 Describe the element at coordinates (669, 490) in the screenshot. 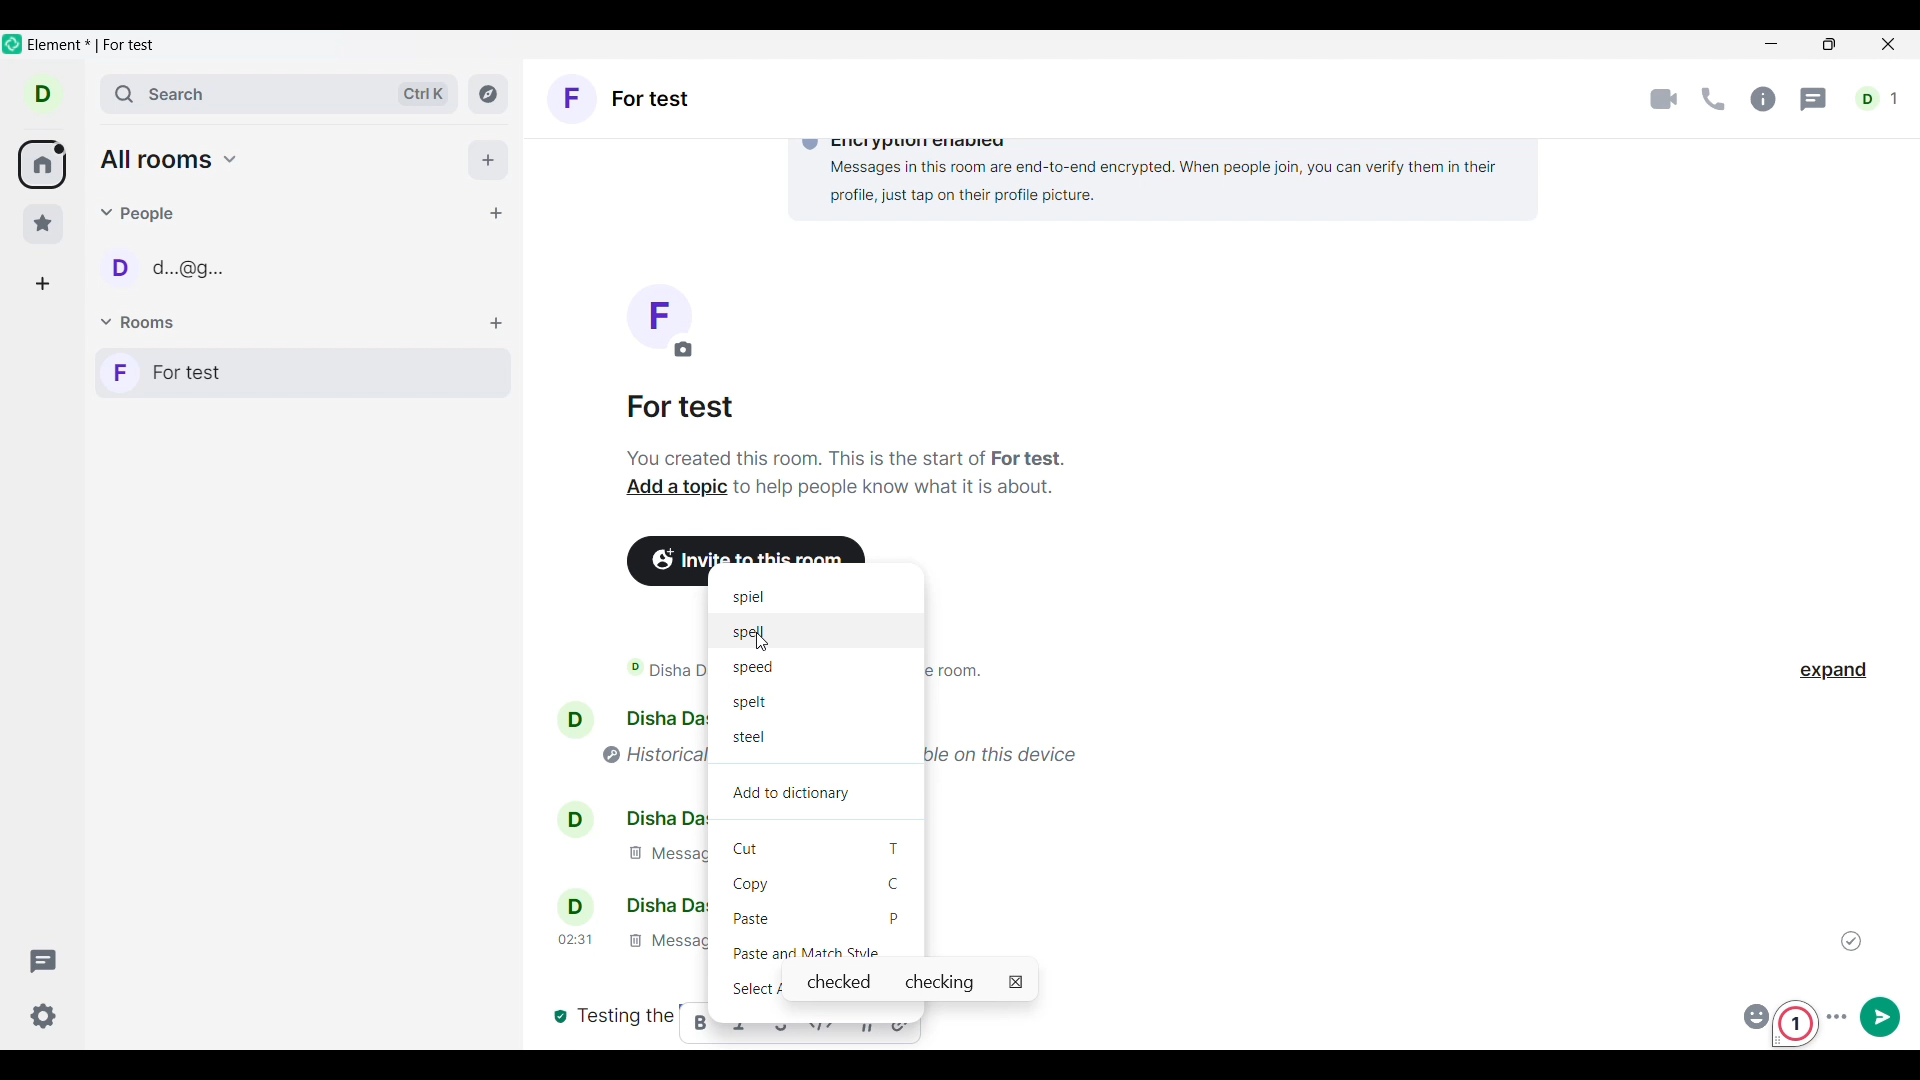

I see `add a topic` at that location.